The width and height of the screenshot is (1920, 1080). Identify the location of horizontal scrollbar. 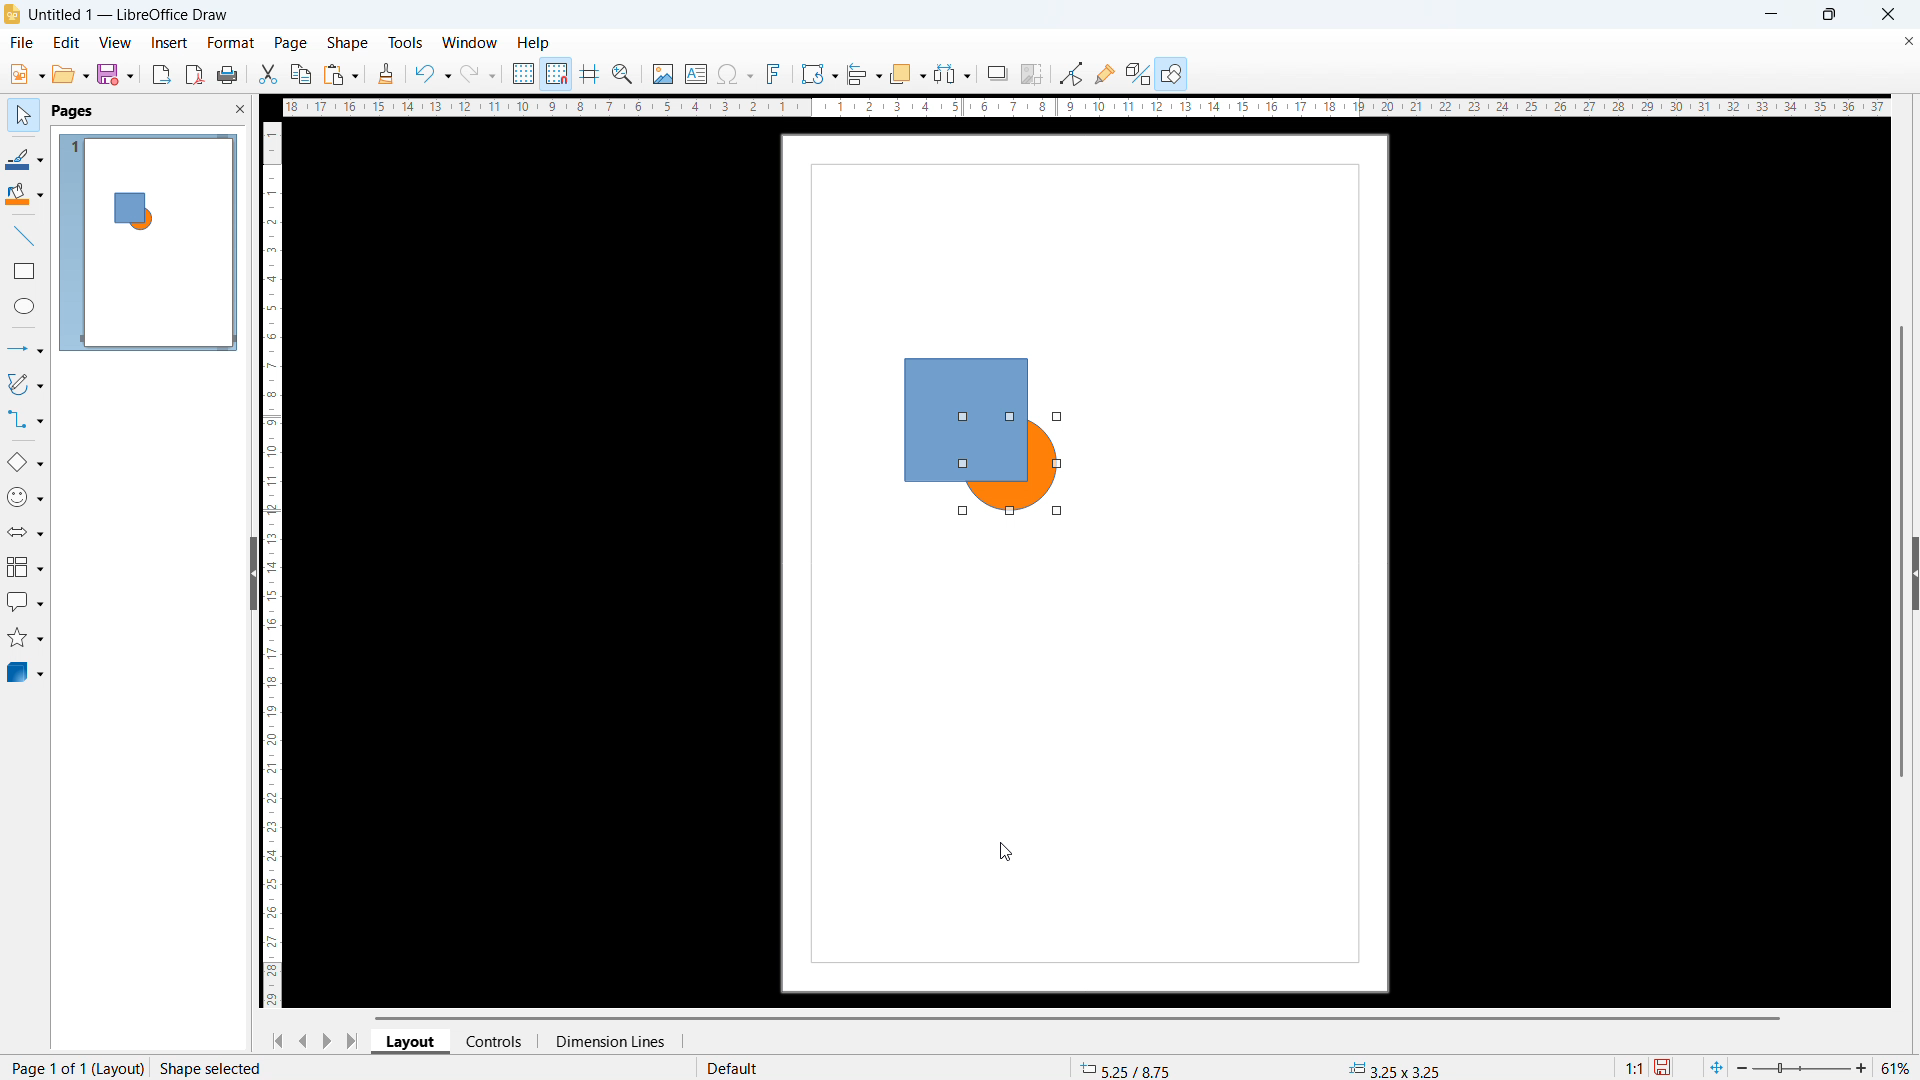
(1082, 109).